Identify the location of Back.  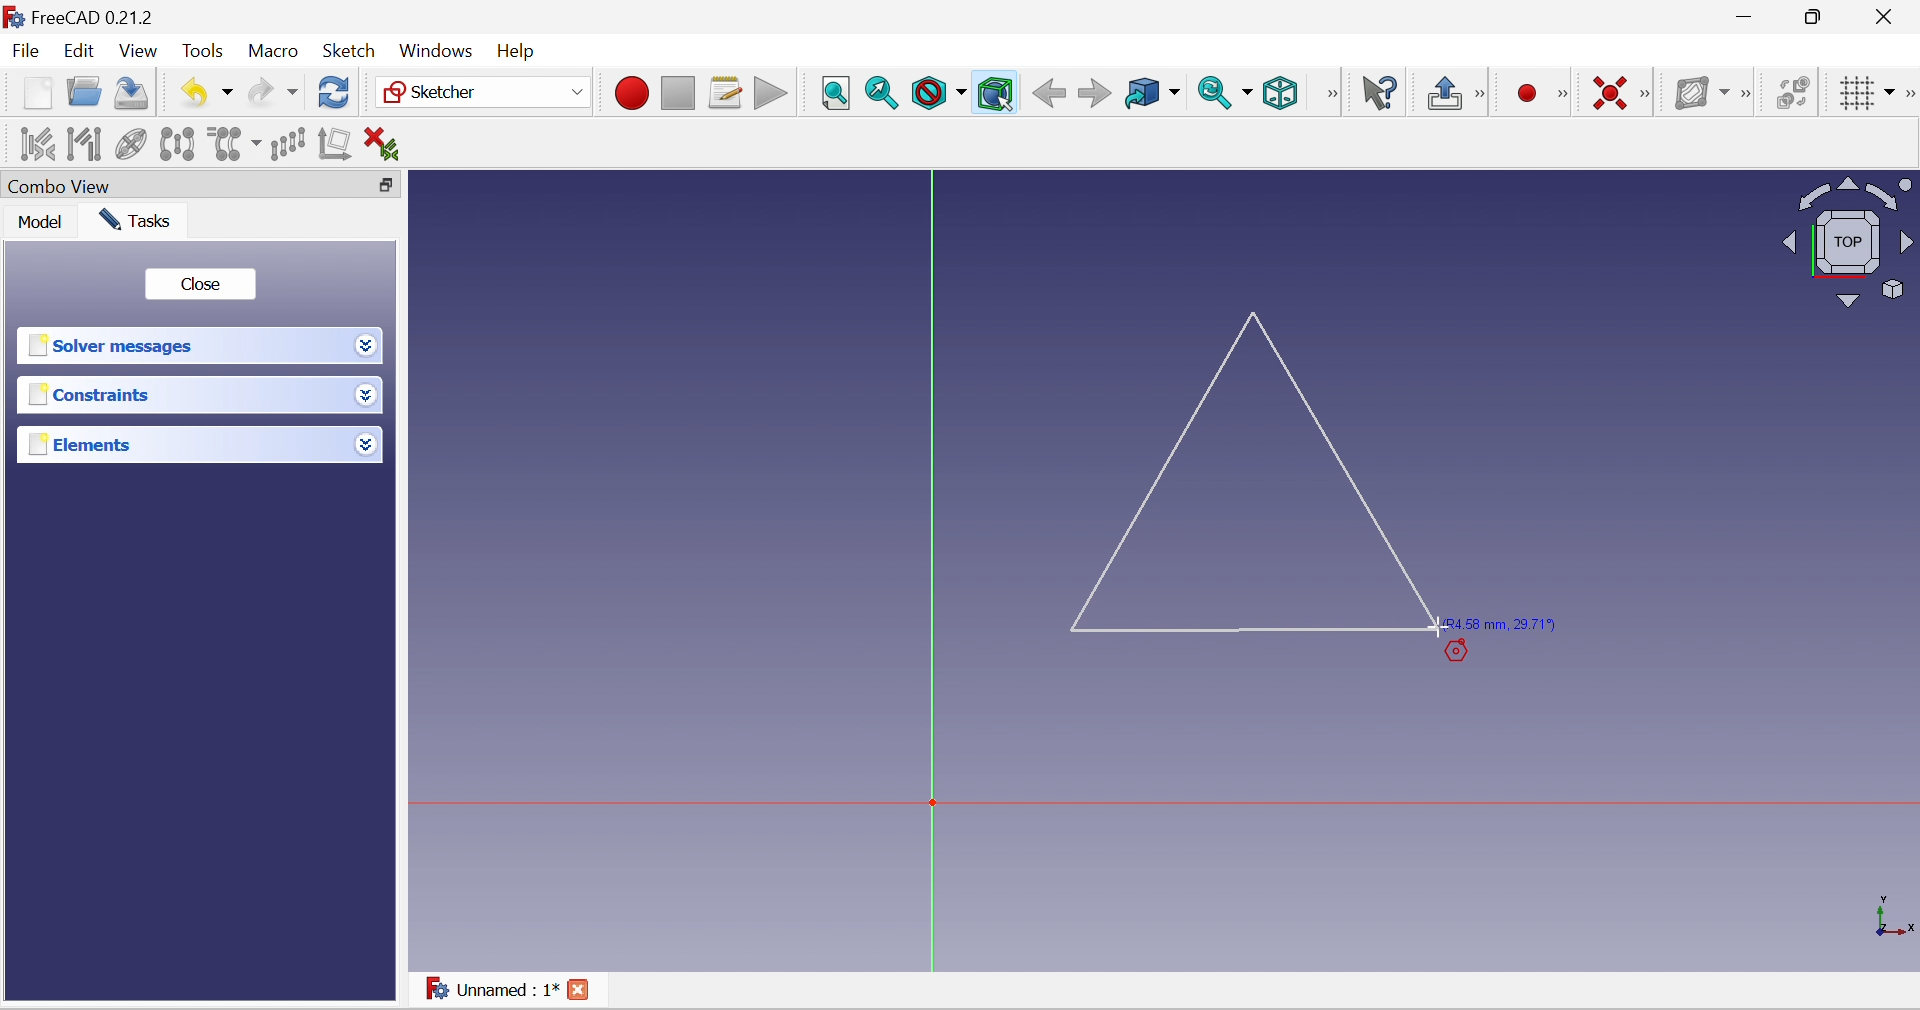
(1050, 94).